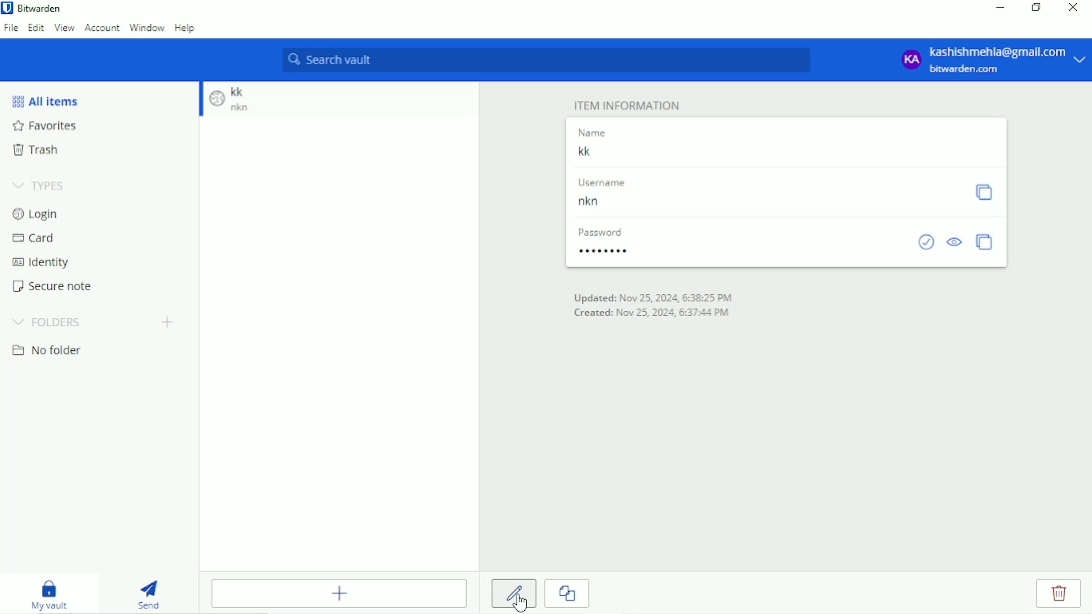 This screenshot has width=1092, height=614. I want to click on Close, so click(1072, 7).